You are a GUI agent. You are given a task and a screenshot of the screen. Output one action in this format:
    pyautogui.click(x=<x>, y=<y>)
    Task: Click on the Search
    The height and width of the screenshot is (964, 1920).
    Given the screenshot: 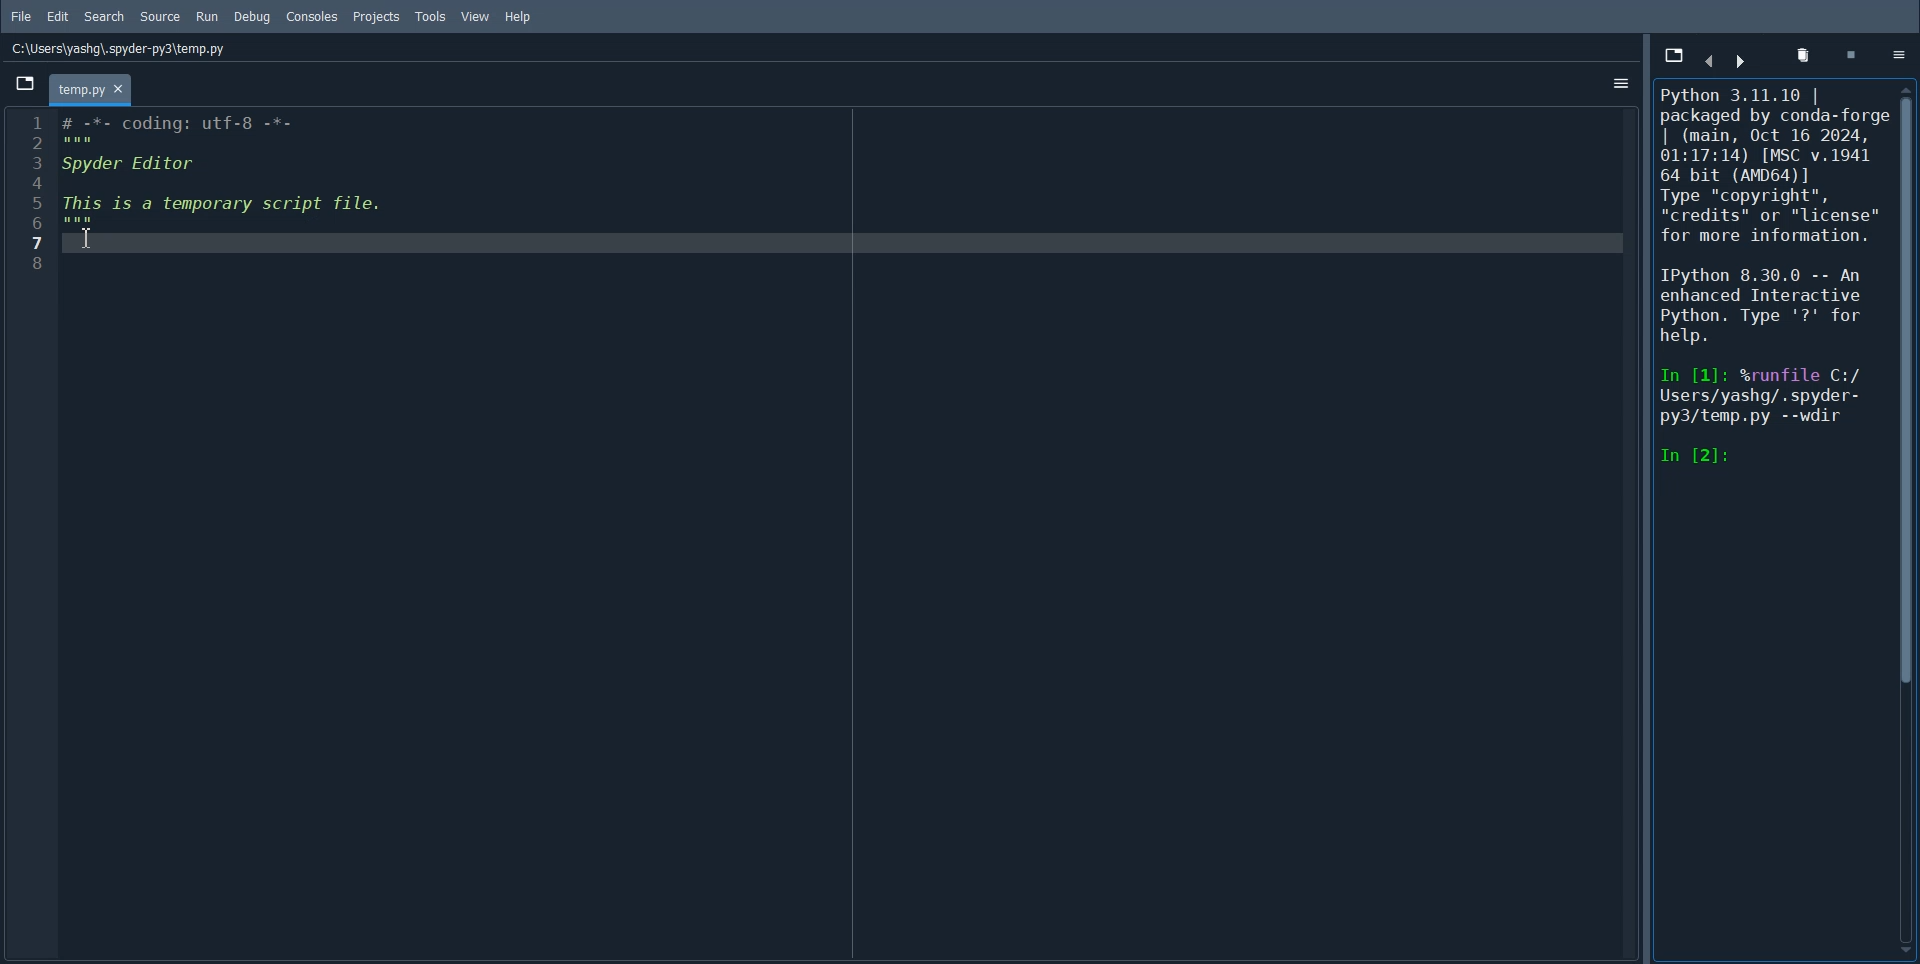 What is the action you would take?
    pyautogui.click(x=106, y=17)
    